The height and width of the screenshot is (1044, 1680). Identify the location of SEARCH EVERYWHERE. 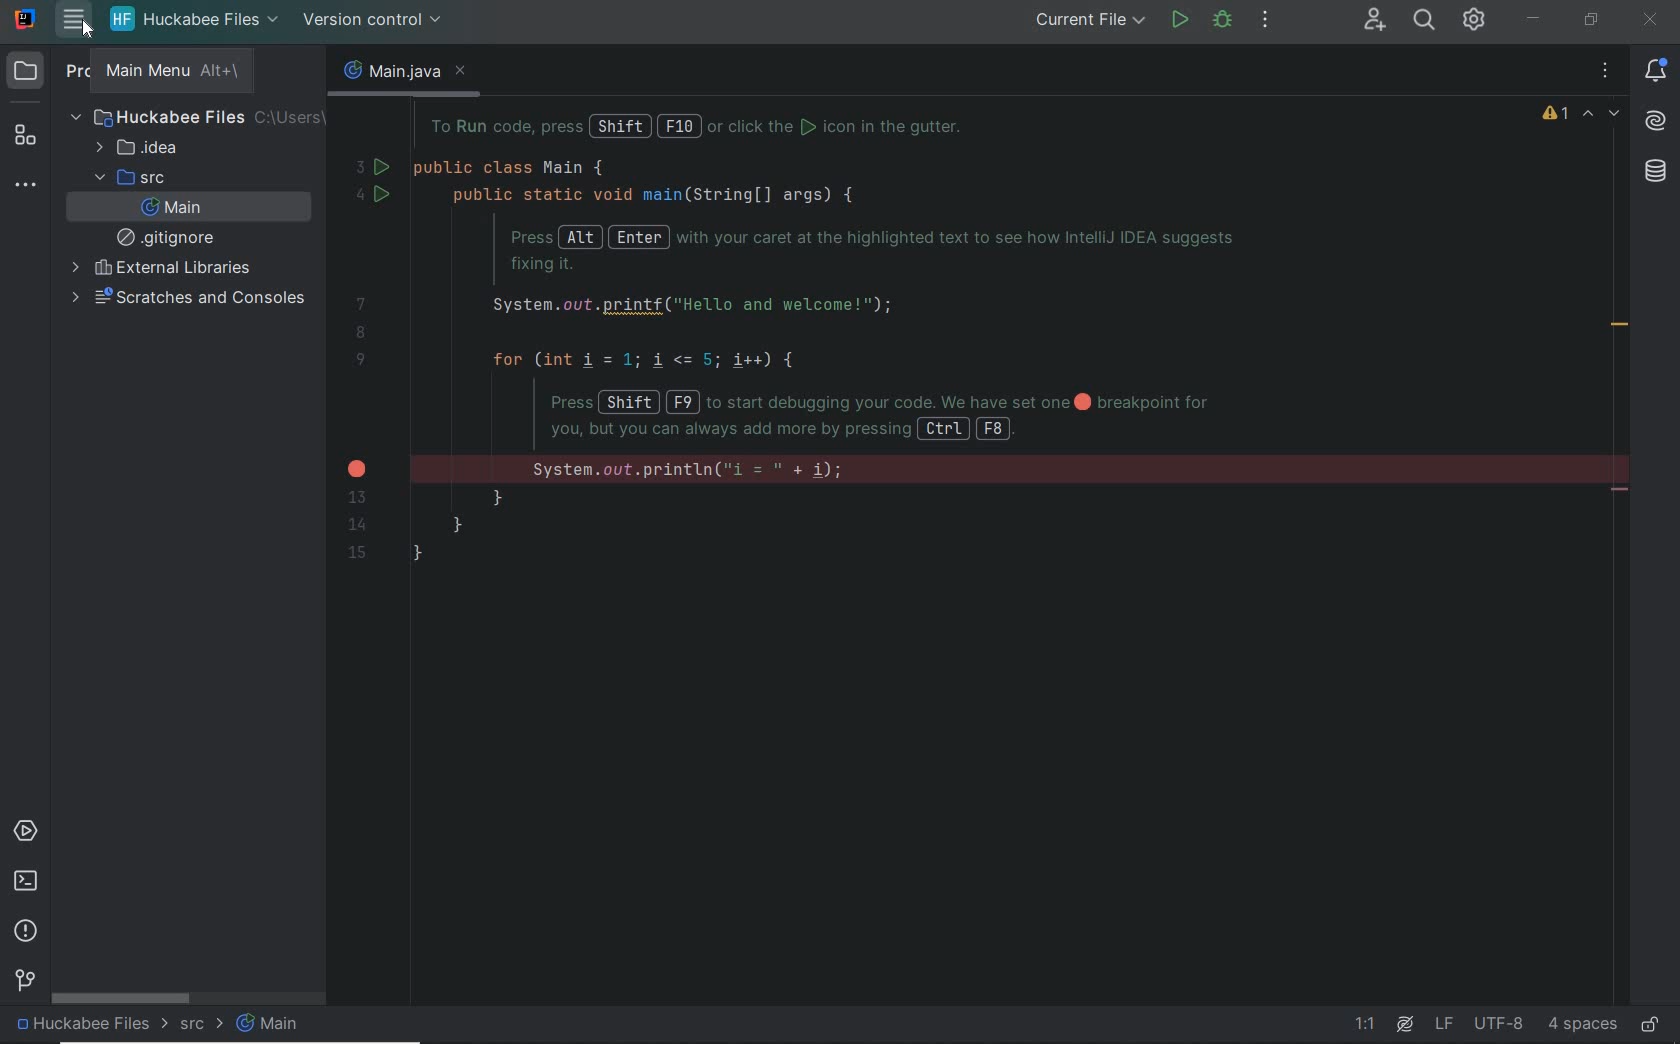
(1425, 22).